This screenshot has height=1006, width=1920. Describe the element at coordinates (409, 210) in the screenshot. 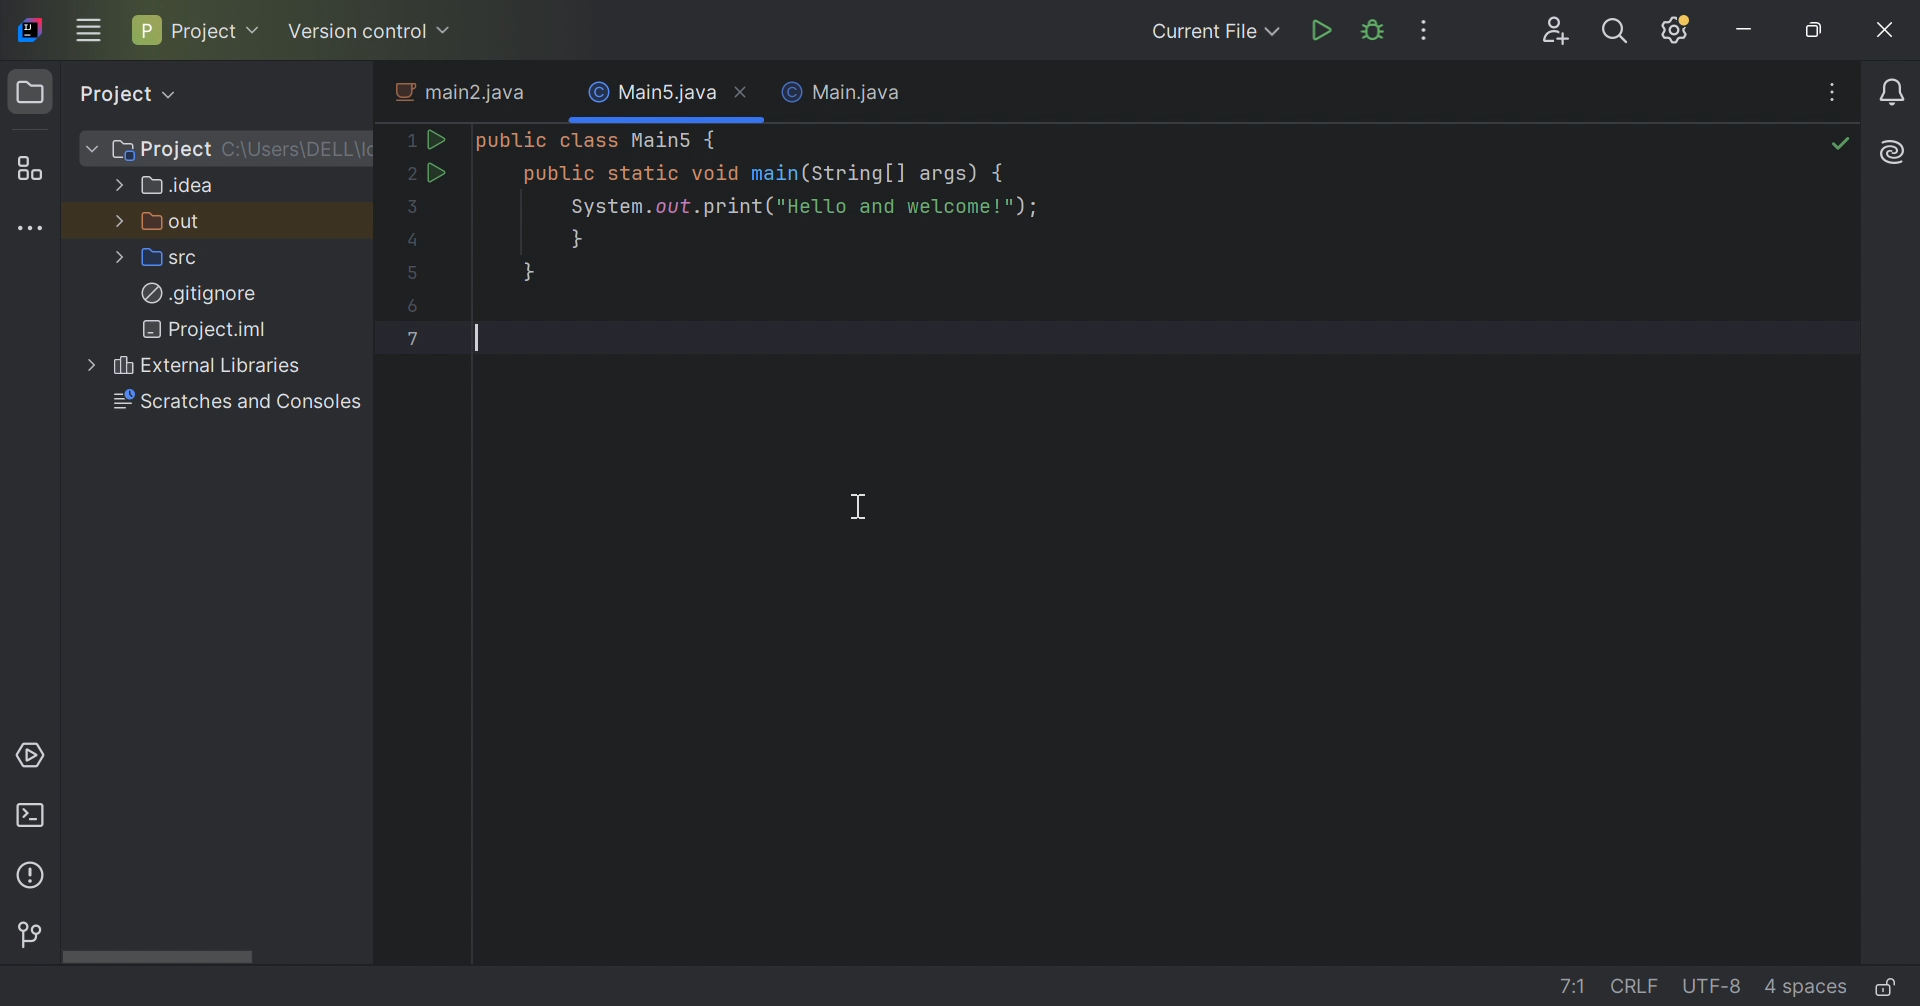

I see `` at that location.